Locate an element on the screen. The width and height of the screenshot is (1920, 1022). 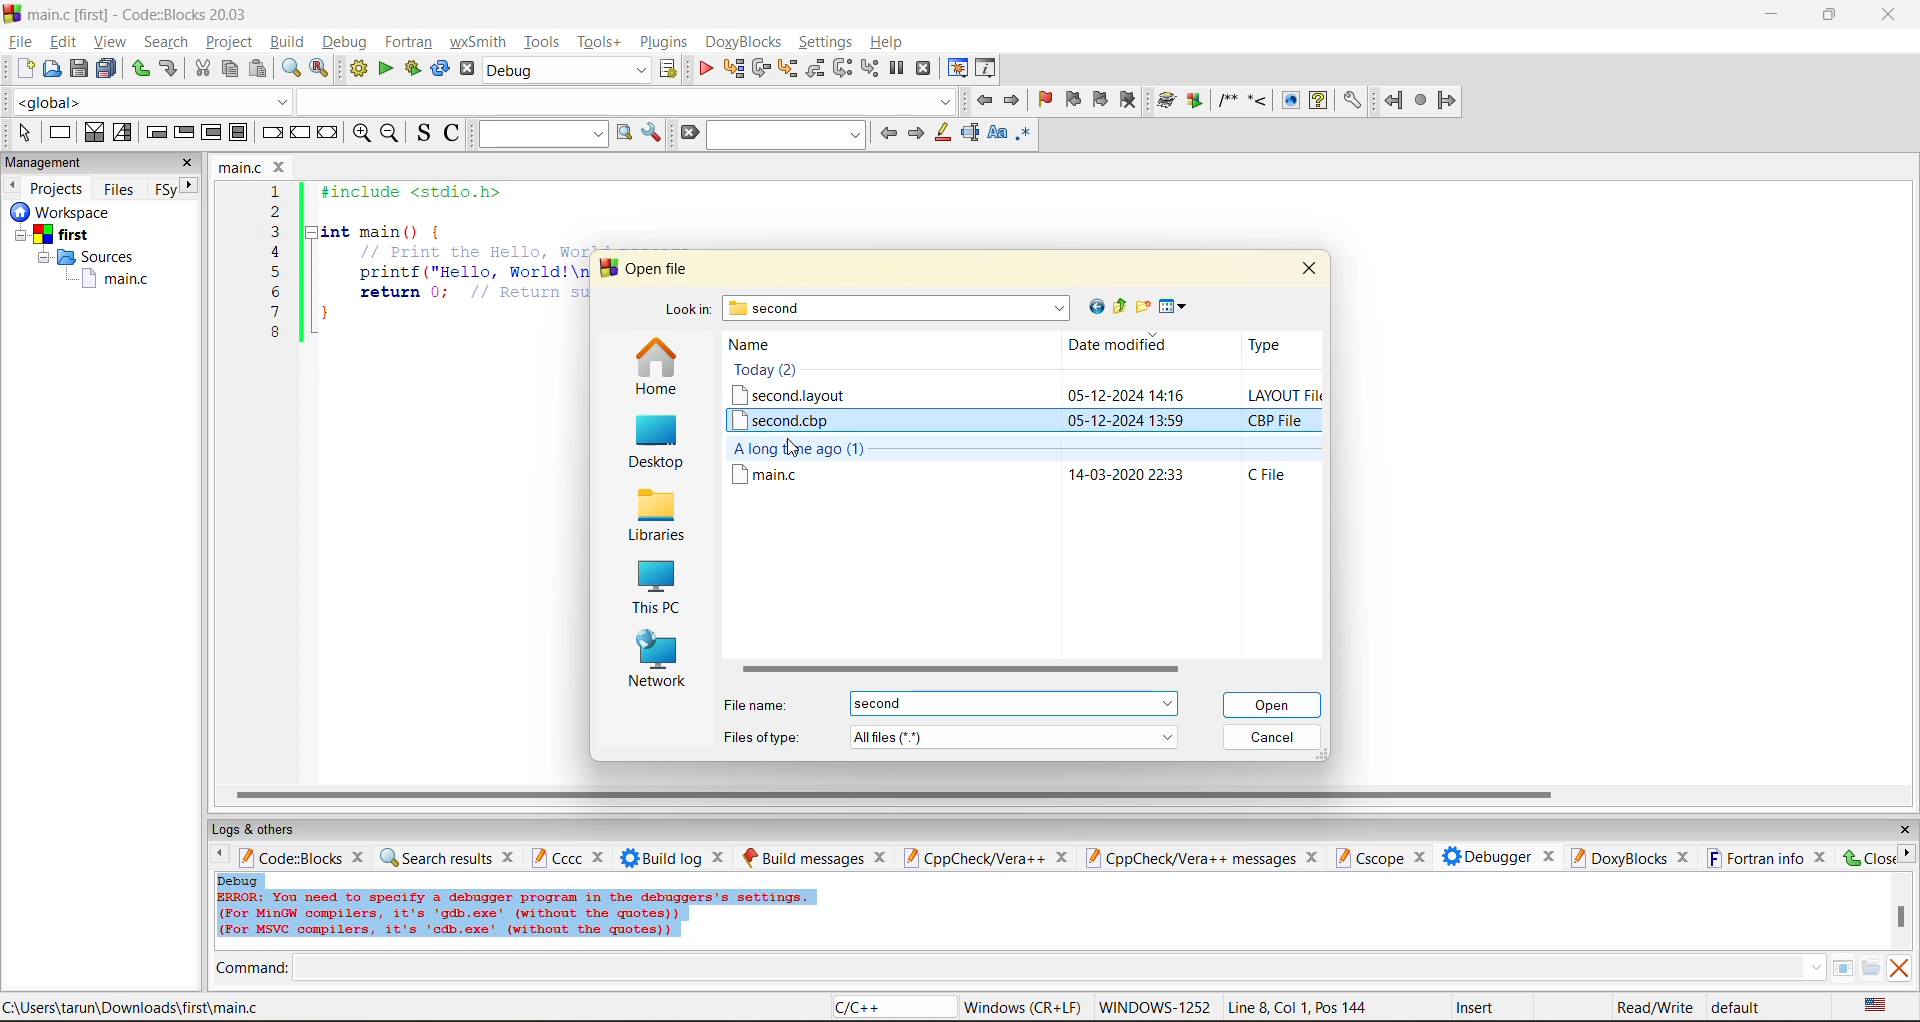
file type is located at coordinates (1278, 420).